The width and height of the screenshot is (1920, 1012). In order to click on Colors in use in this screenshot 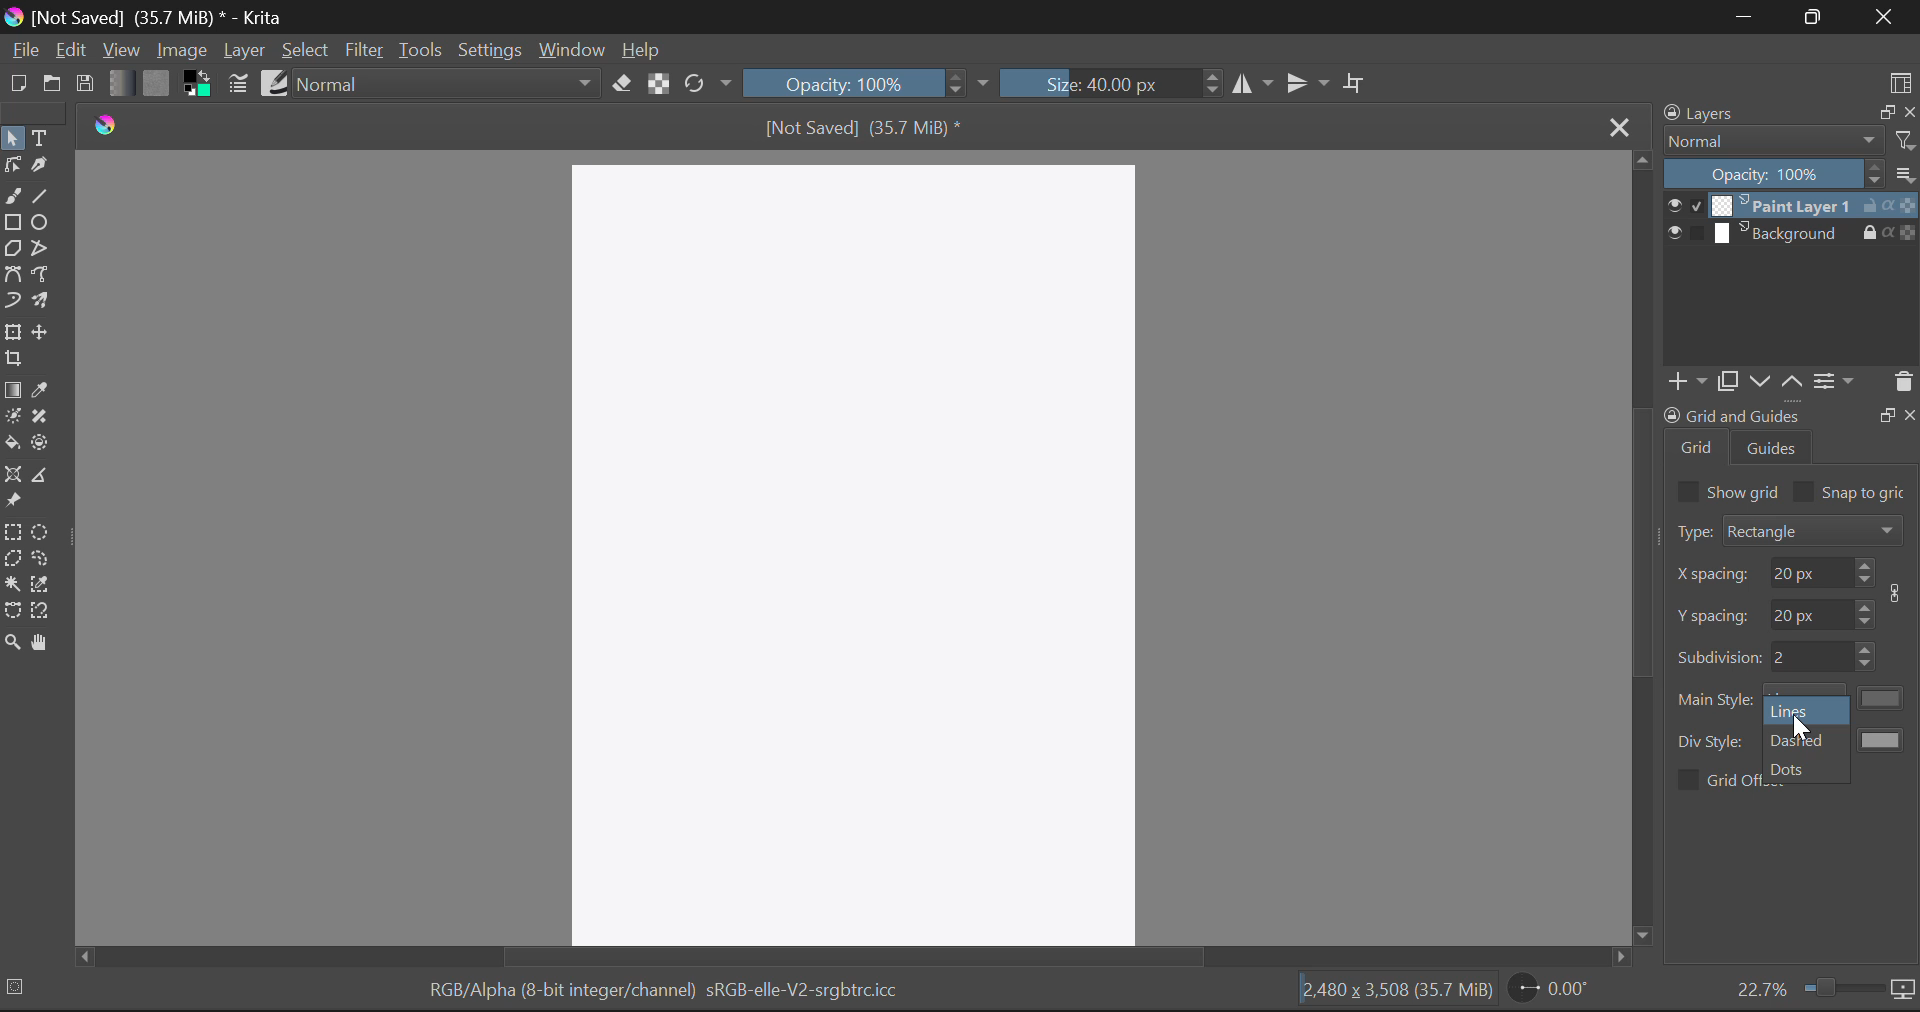, I will do `click(198, 84)`.